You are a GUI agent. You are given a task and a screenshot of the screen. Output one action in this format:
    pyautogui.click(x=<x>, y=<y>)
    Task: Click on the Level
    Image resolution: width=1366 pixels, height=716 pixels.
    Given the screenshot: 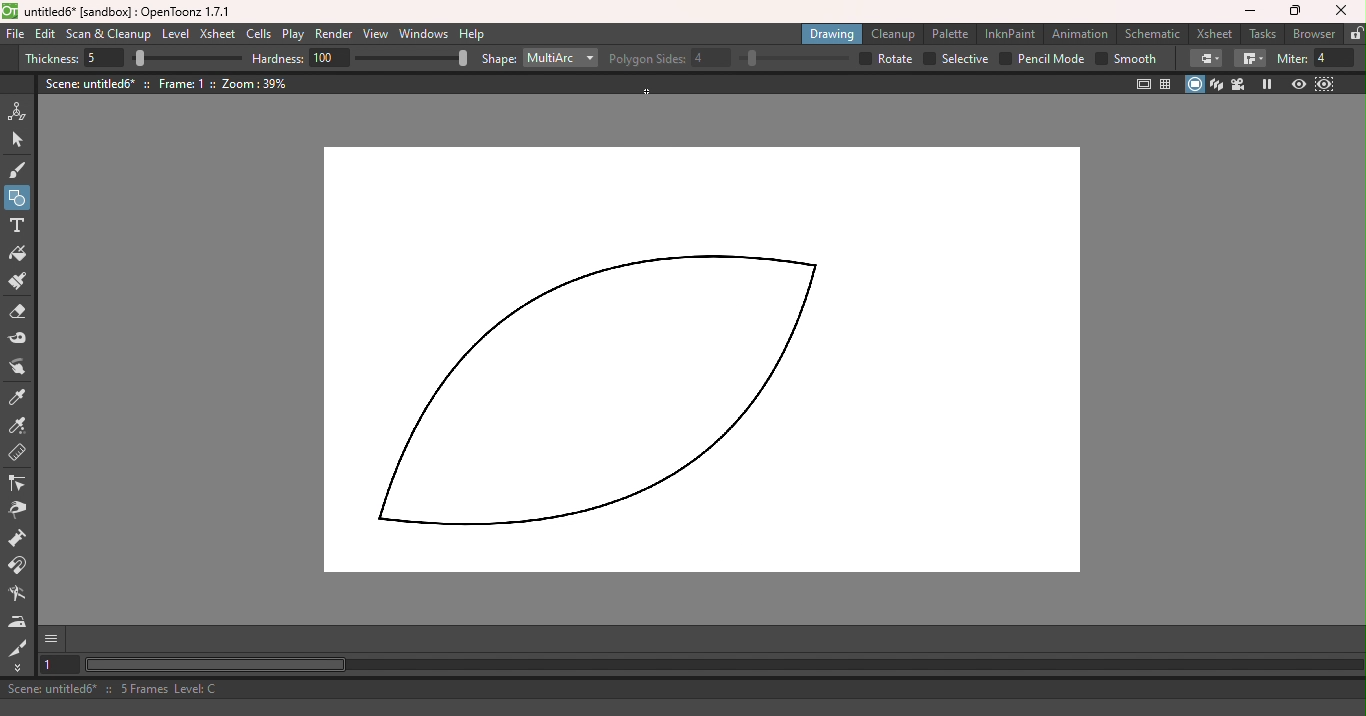 What is the action you would take?
    pyautogui.click(x=175, y=34)
    